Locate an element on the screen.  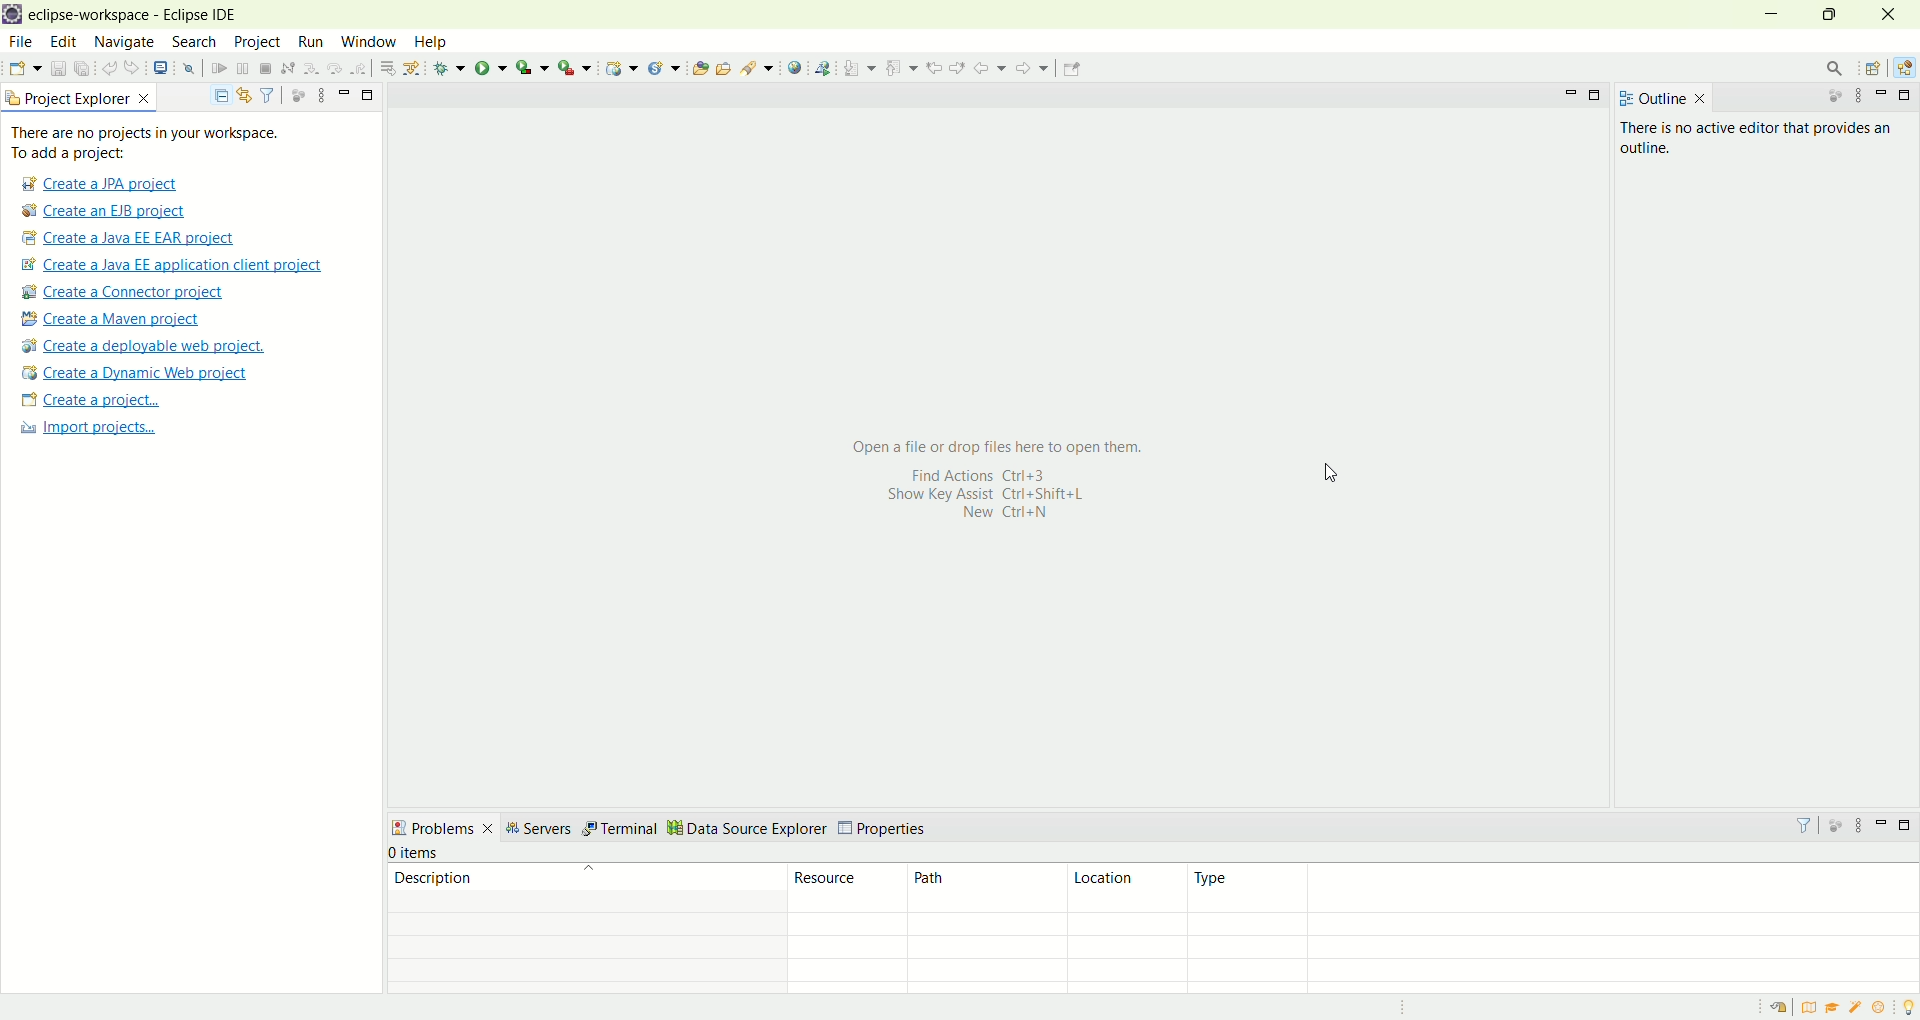
view menu is located at coordinates (1857, 96).